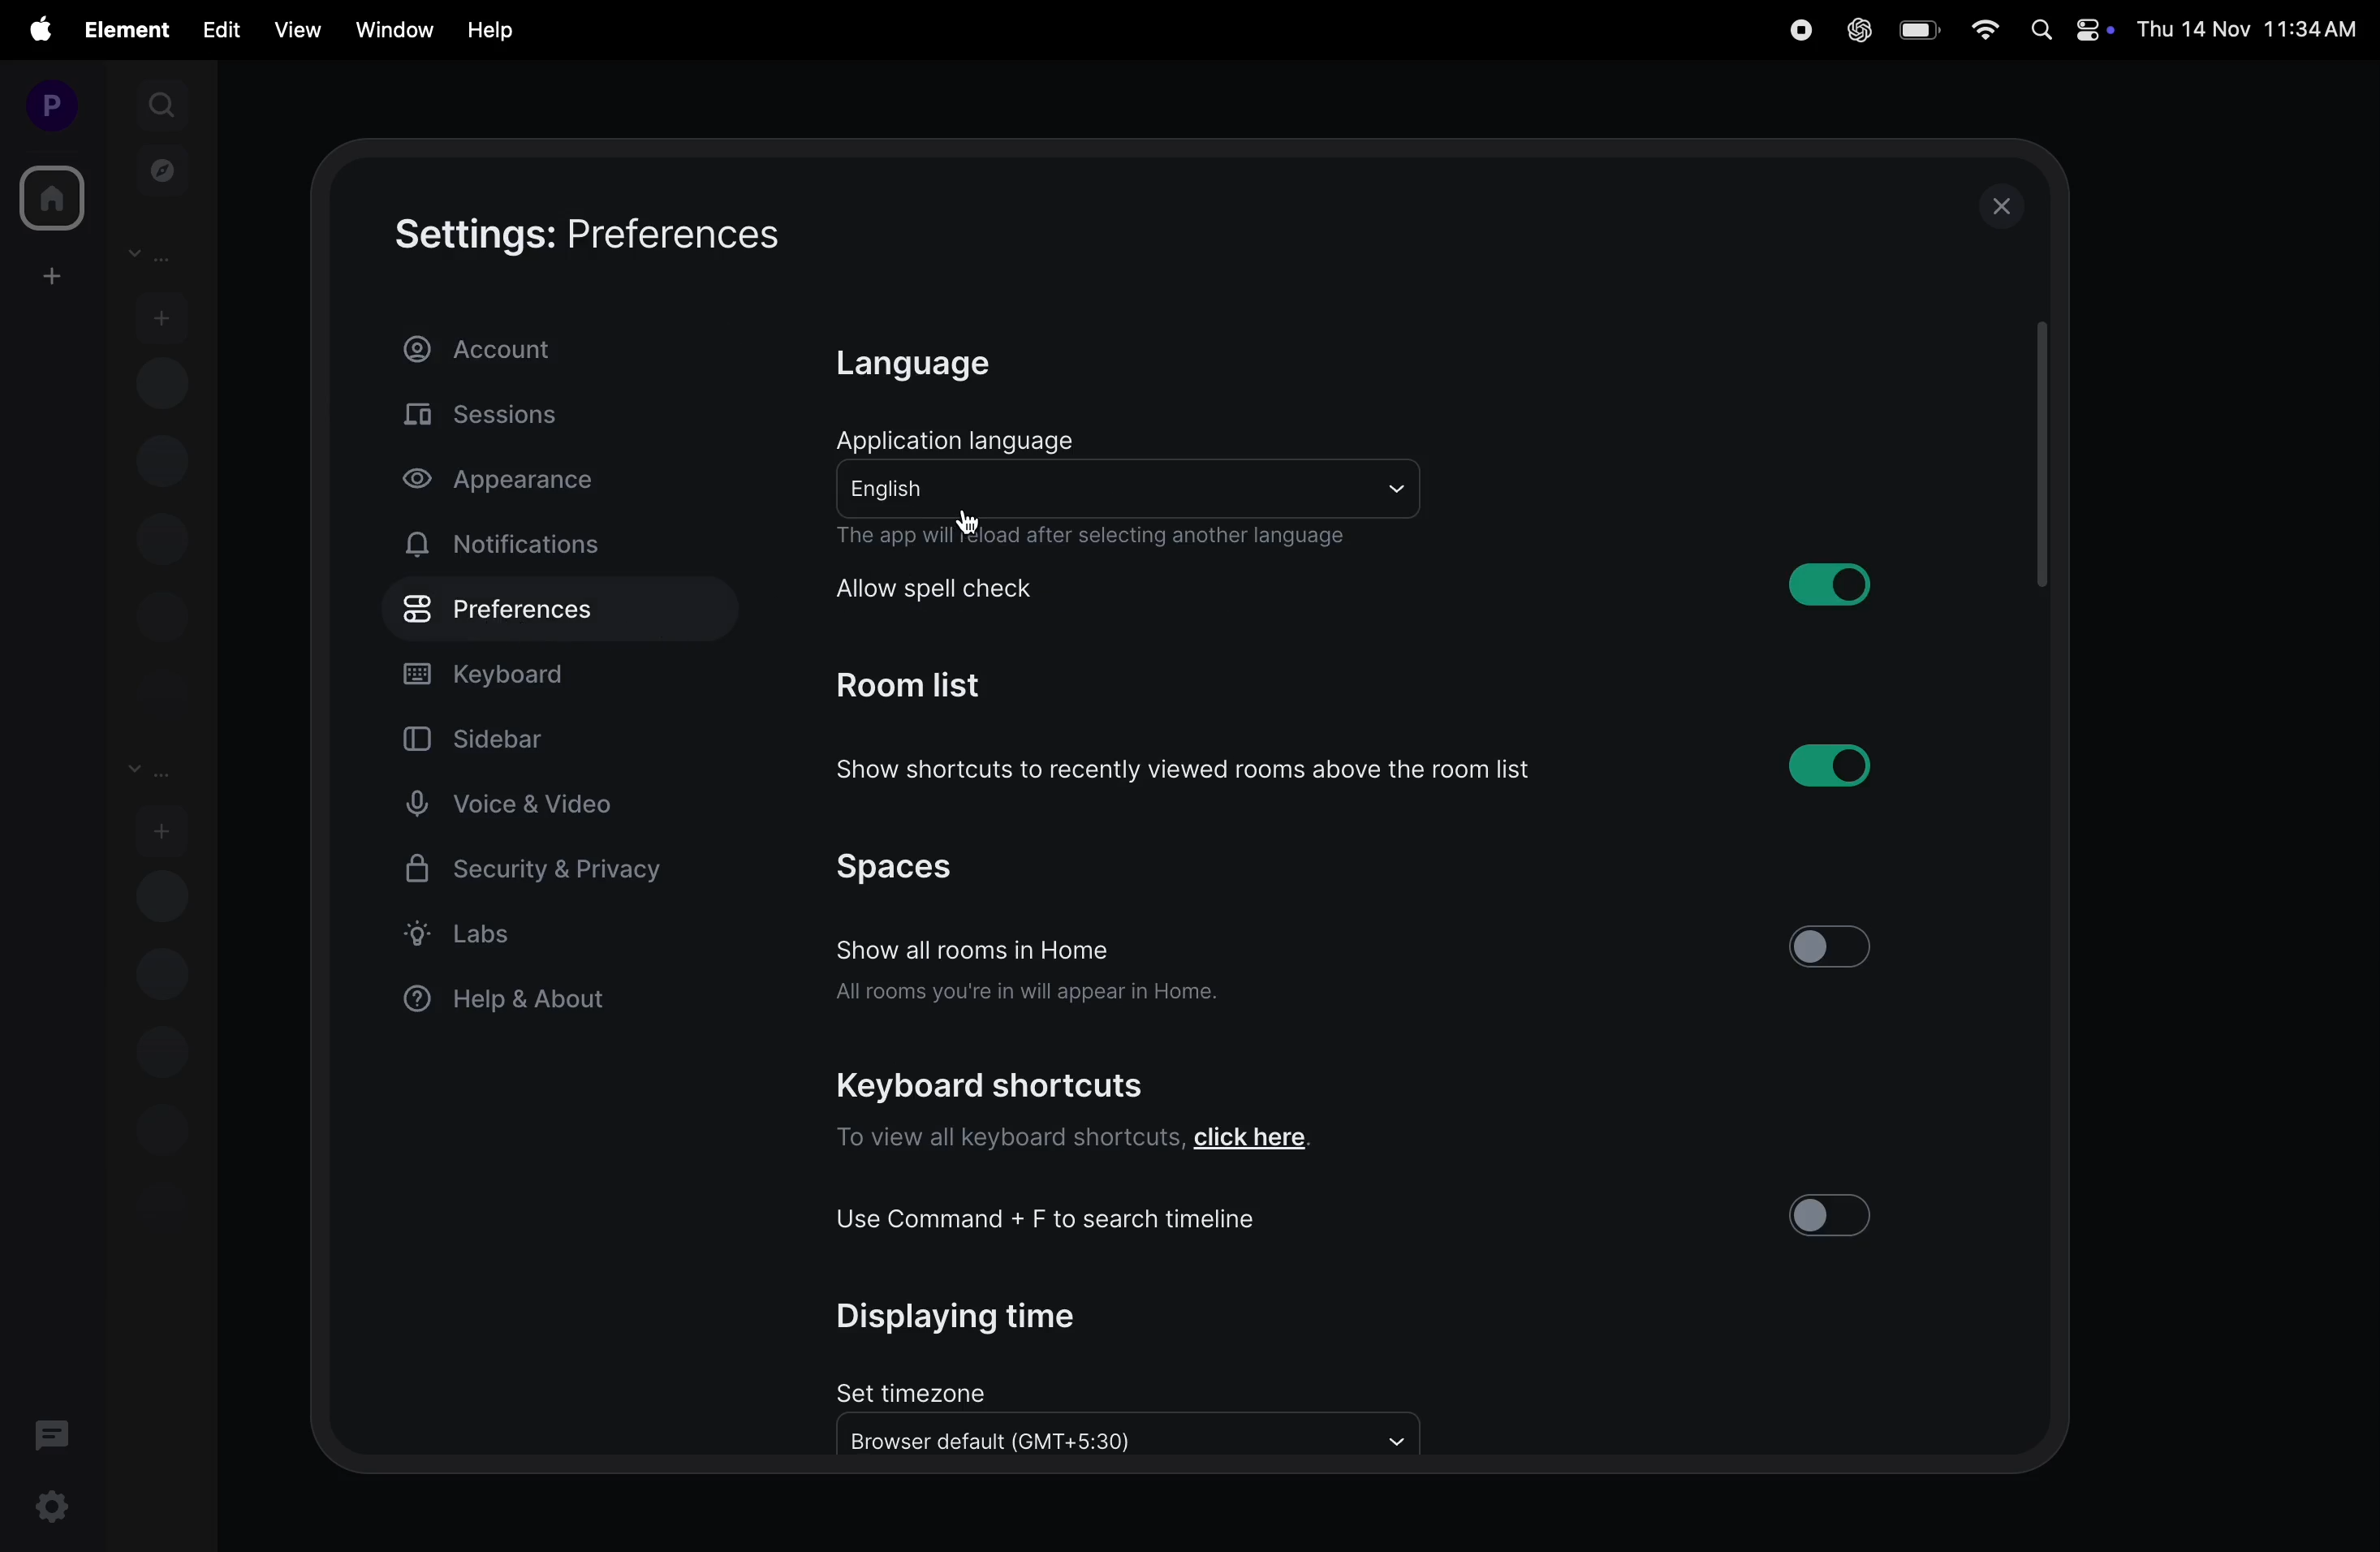 The height and width of the screenshot is (1552, 2380). Describe the element at coordinates (974, 522) in the screenshot. I see `cursor` at that location.